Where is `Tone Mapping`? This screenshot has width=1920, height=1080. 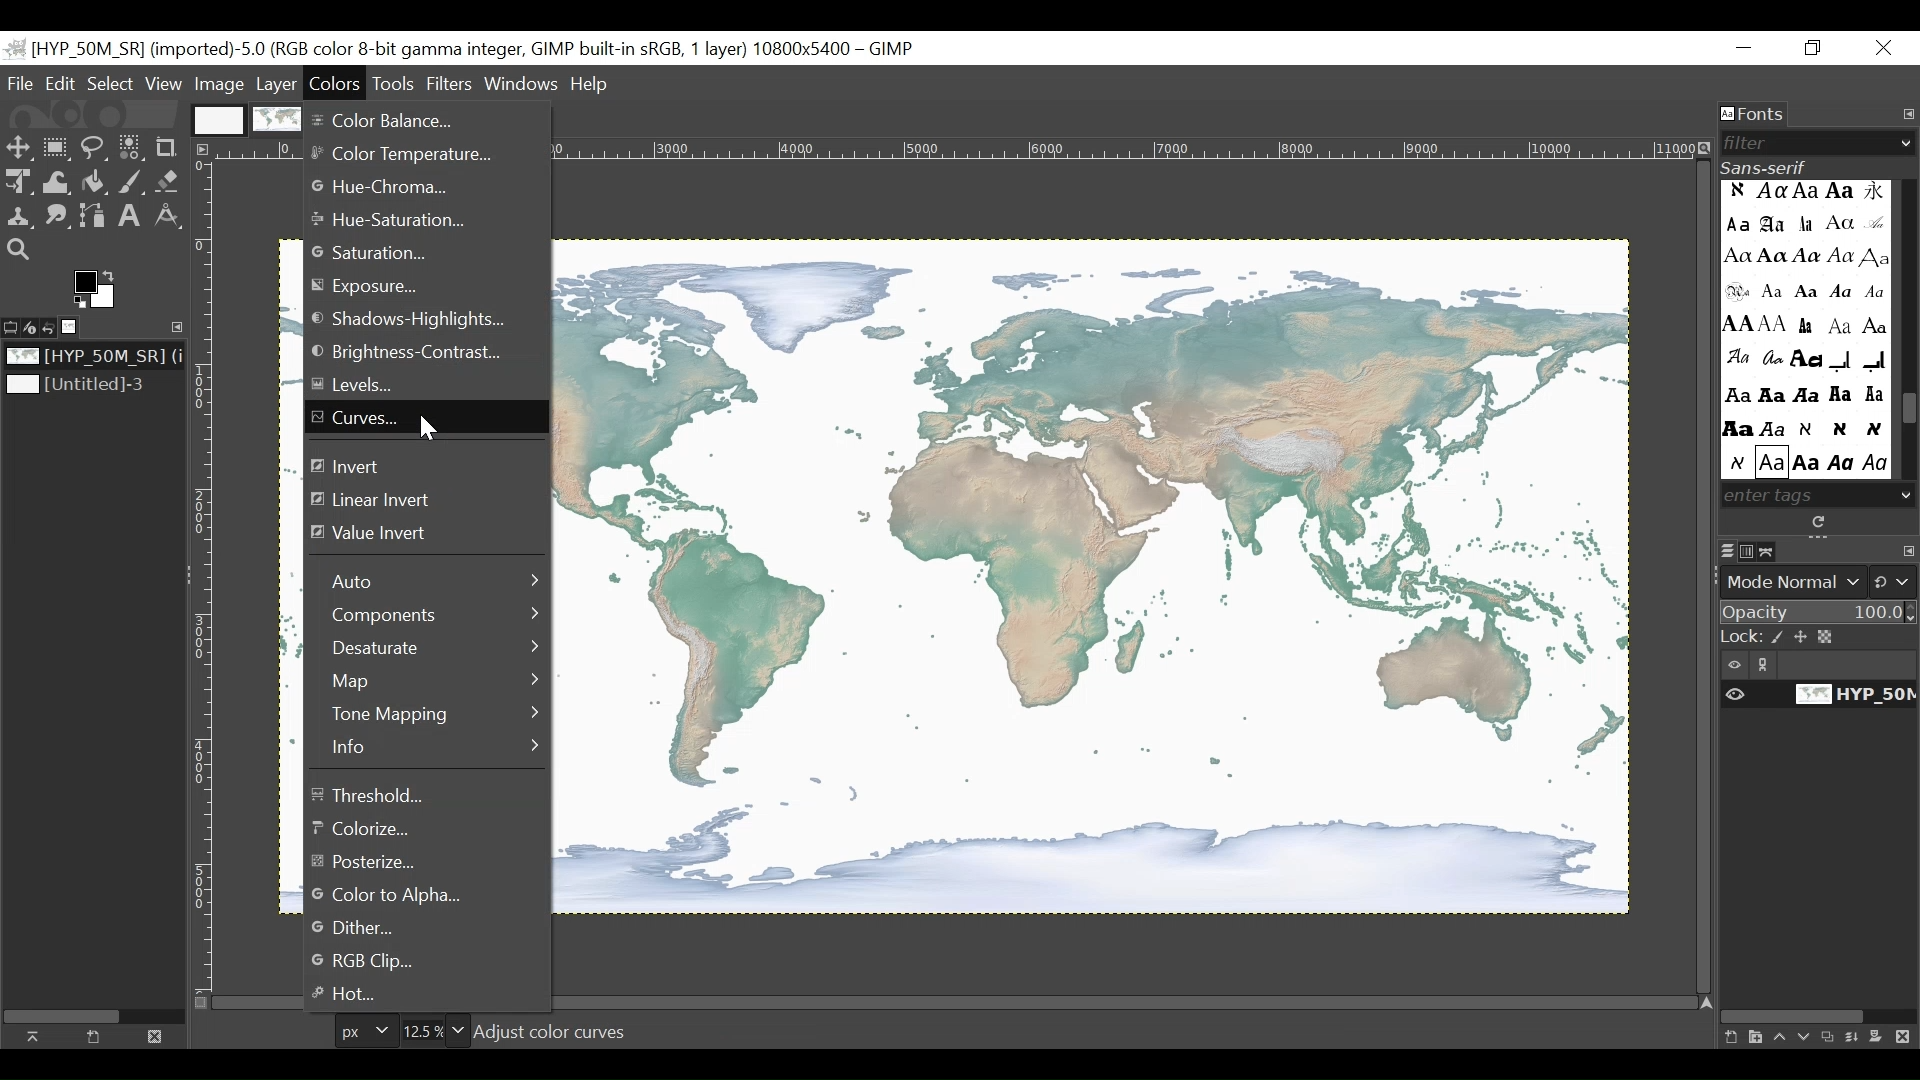 Tone Mapping is located at coordinates (427, 714).